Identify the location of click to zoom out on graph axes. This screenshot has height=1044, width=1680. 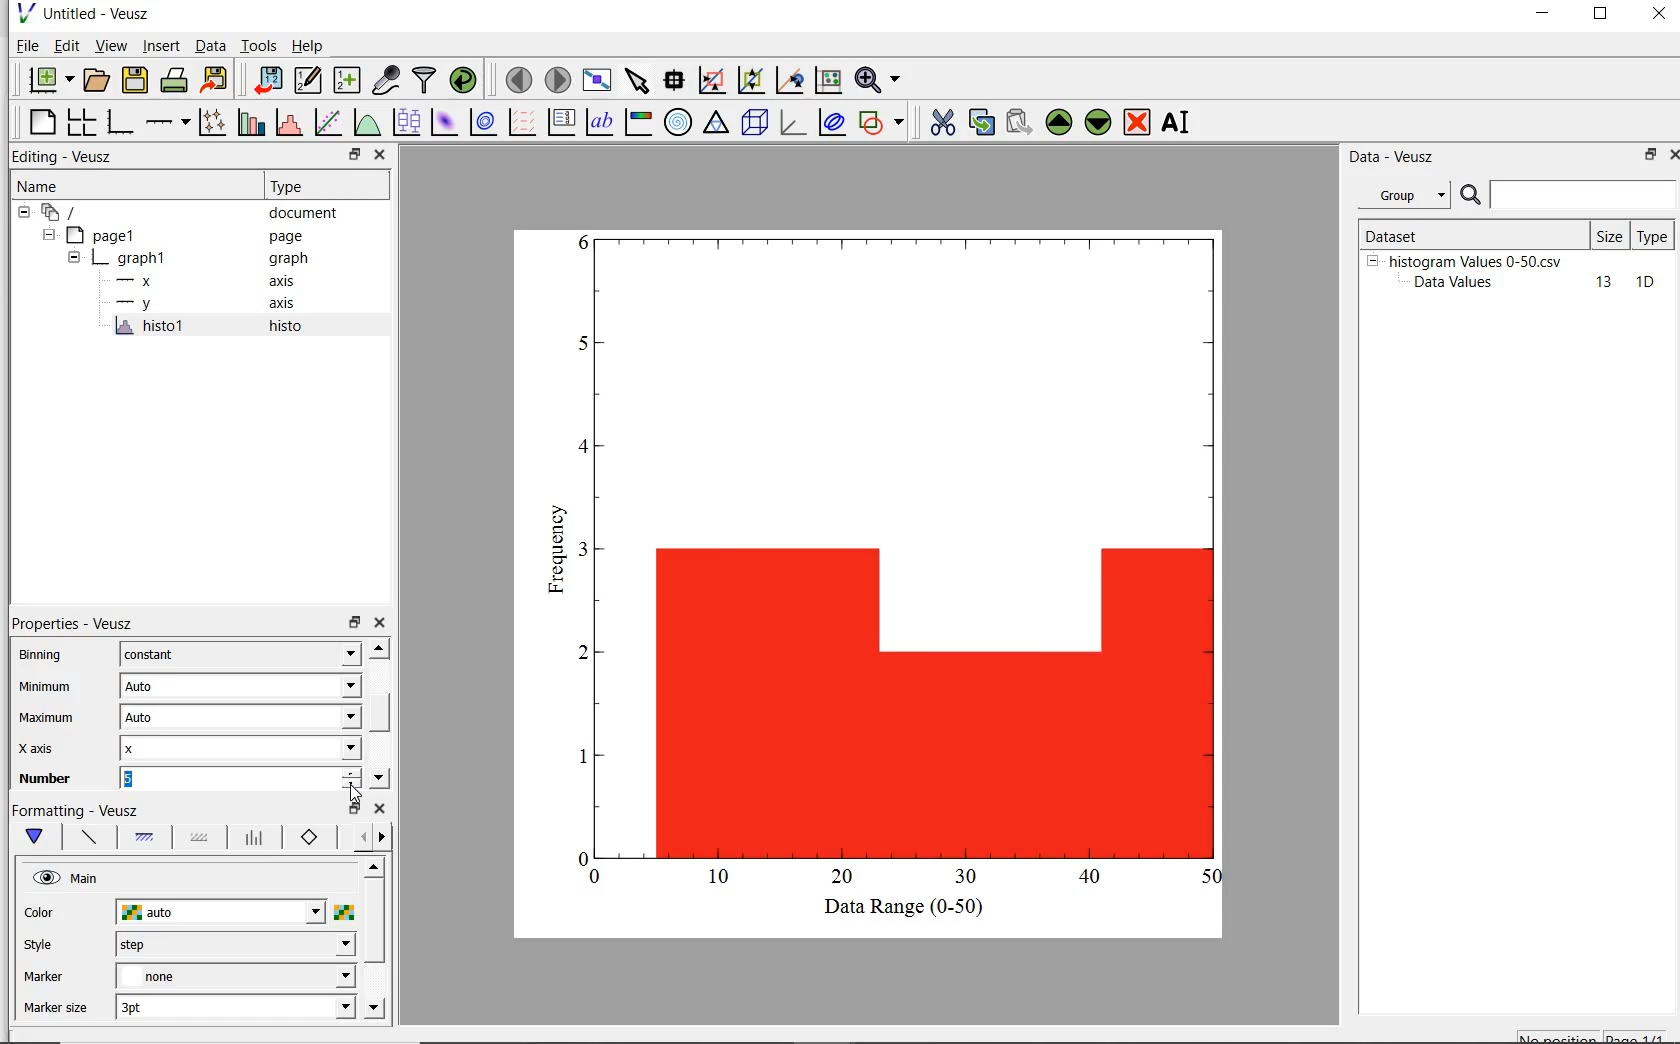
(789, 80).